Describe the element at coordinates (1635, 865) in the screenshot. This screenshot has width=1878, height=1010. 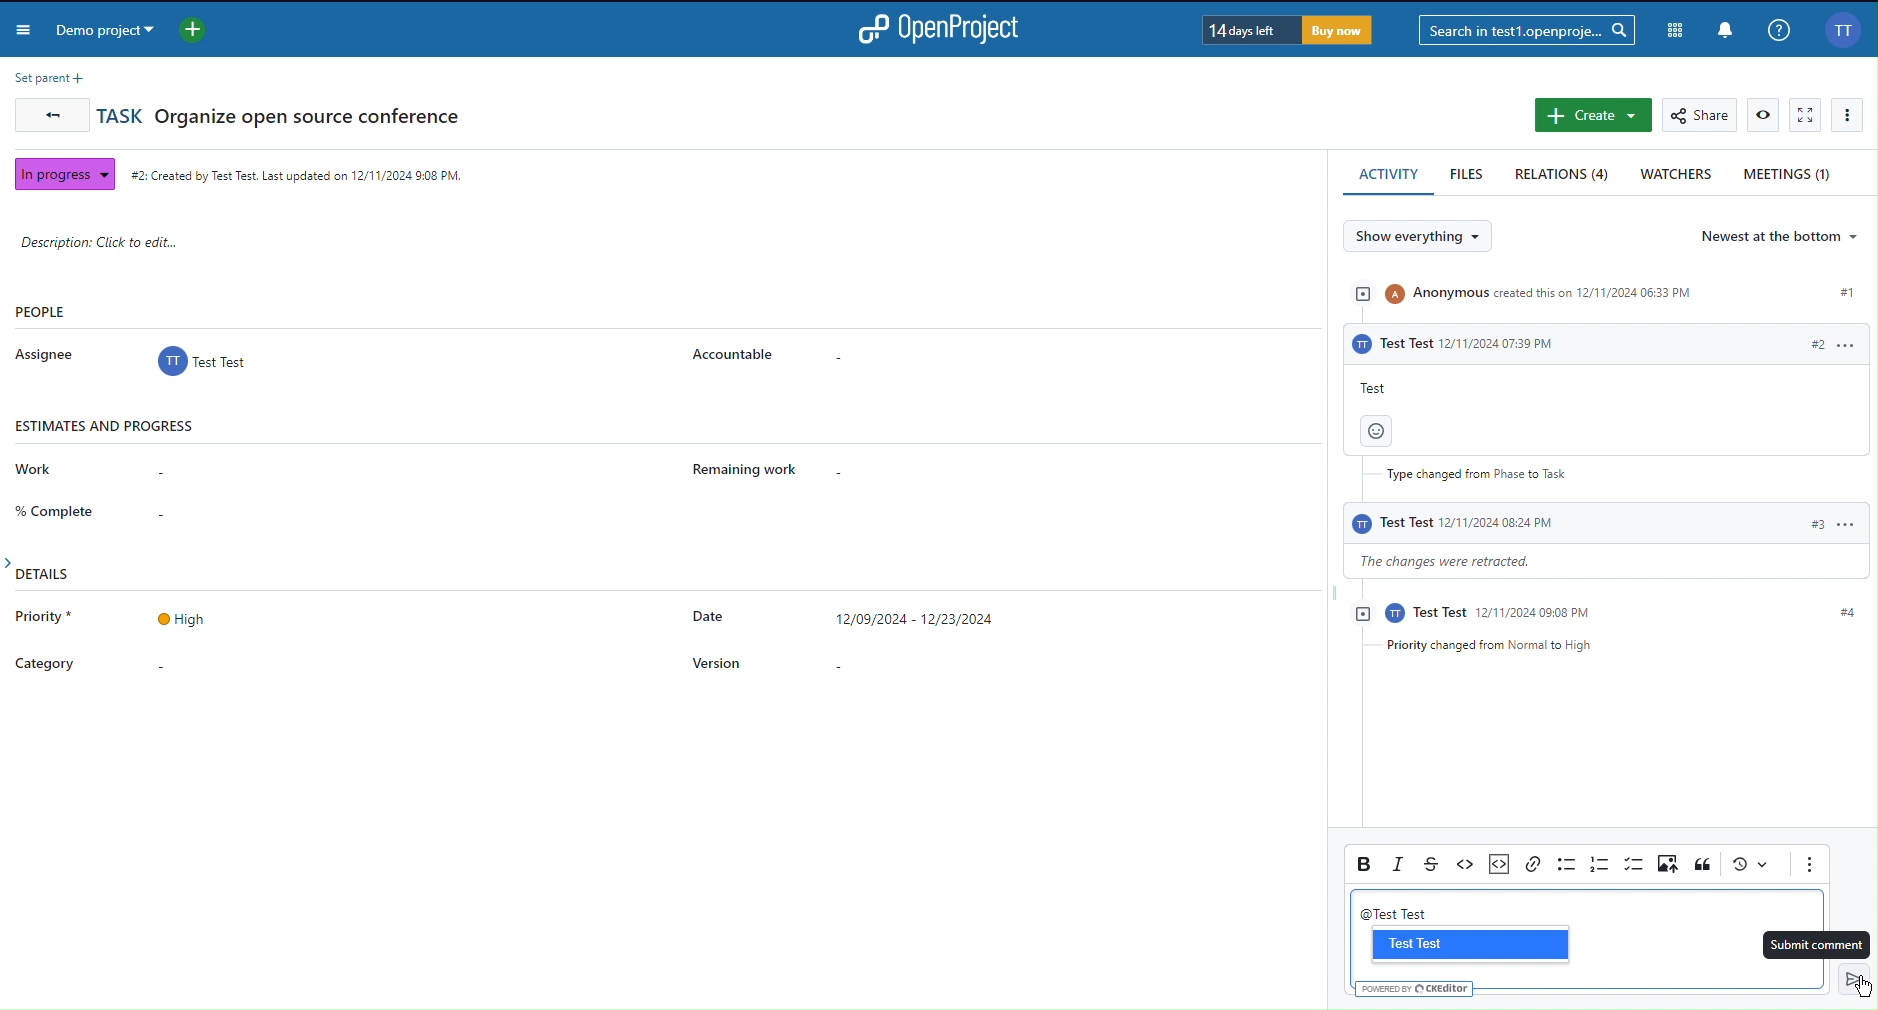
I see `Checklist` at that location.